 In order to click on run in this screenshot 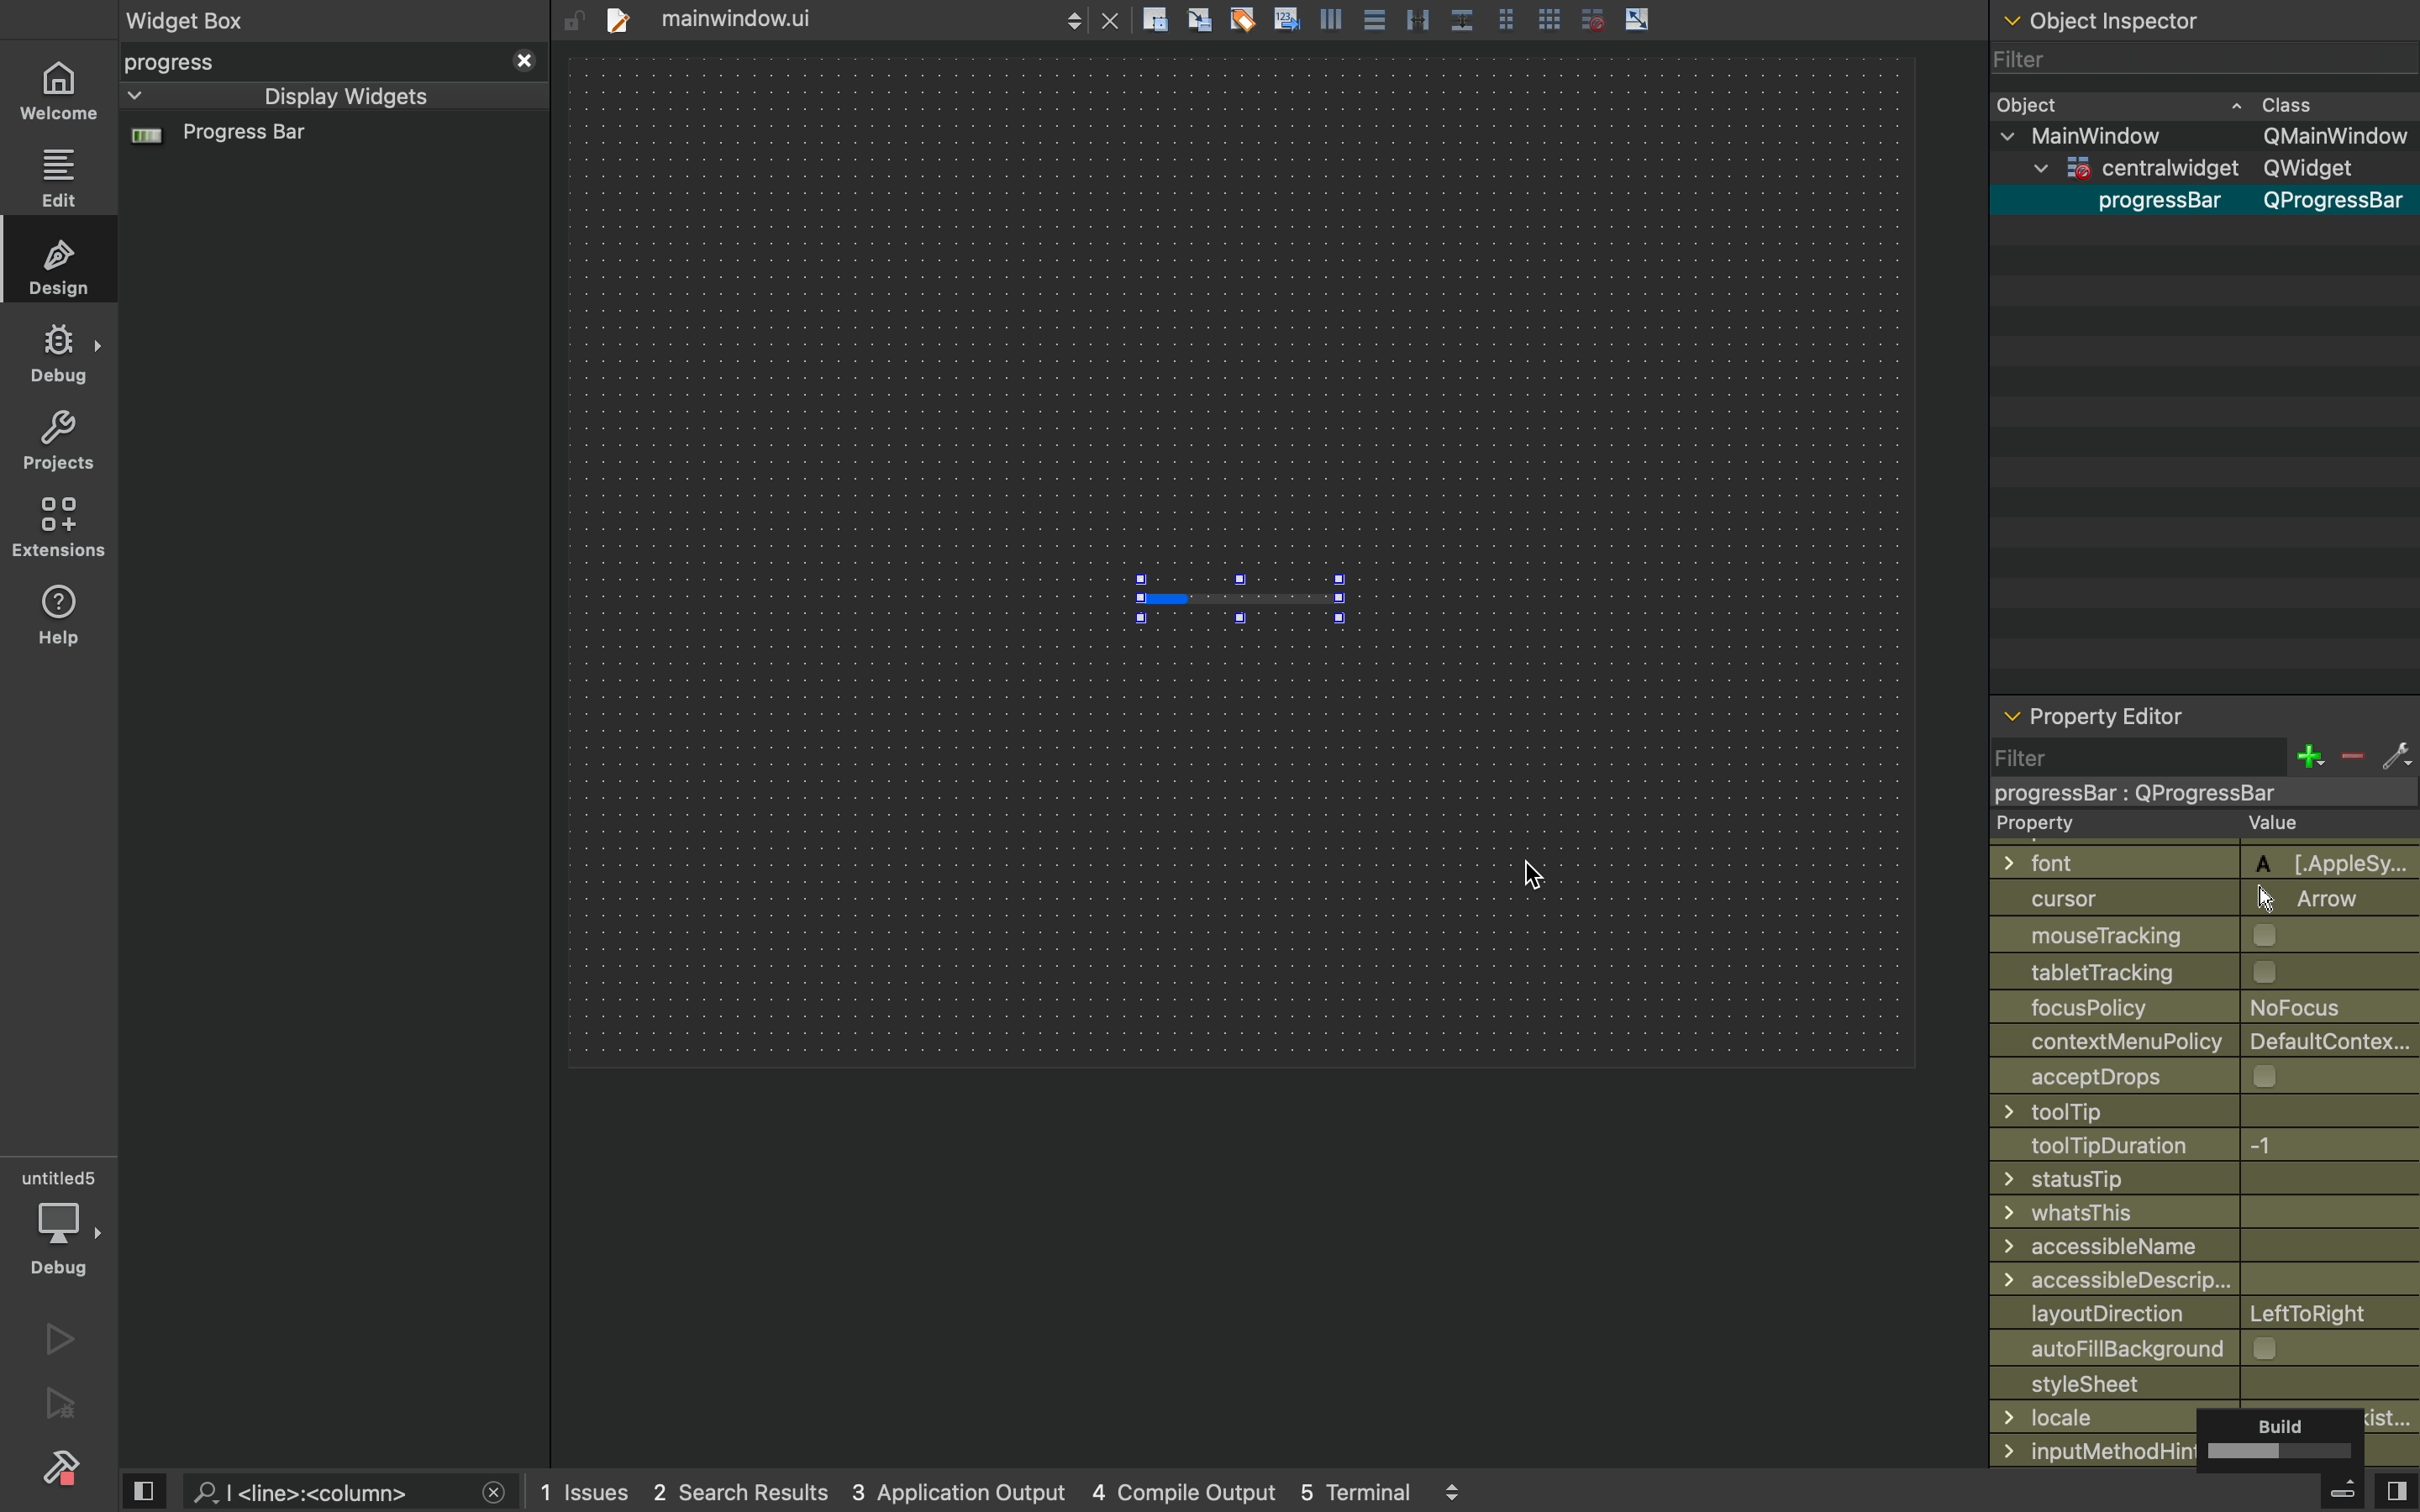, I will do `click(60, 1339)`.